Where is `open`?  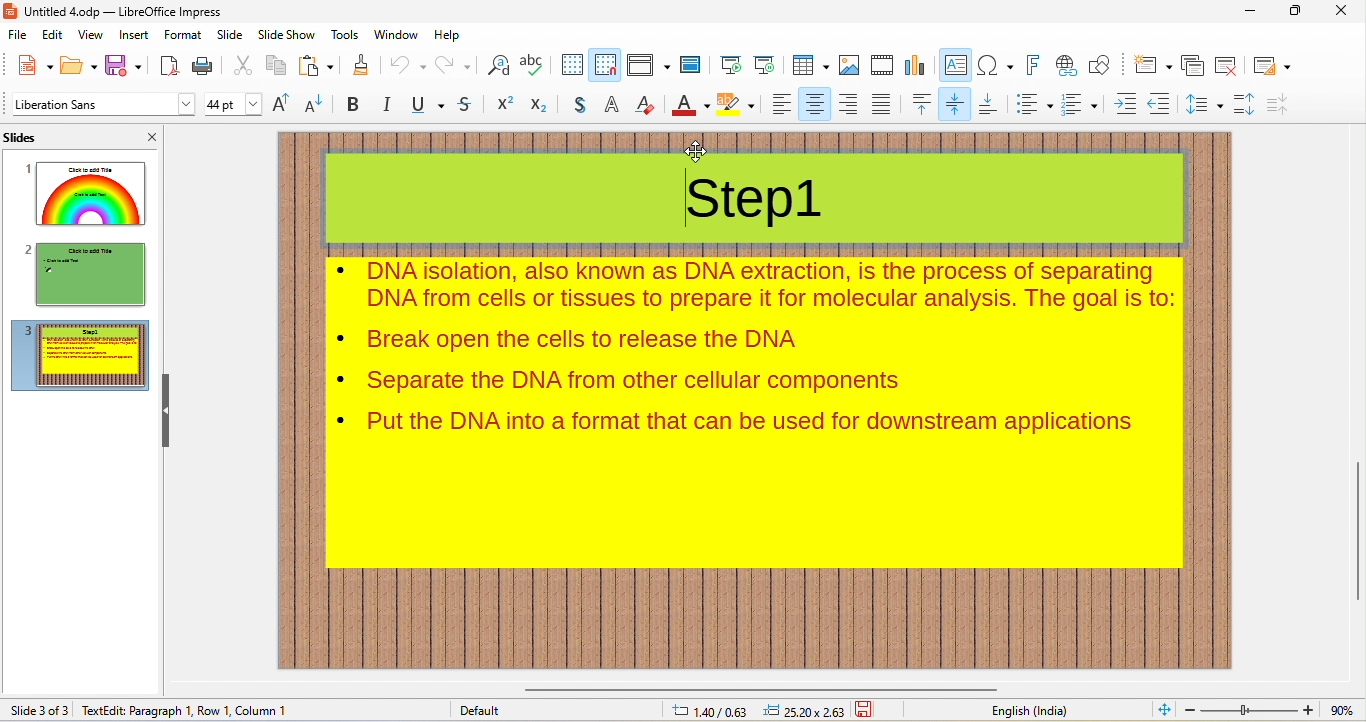
open is located at coordinates (79, 66).